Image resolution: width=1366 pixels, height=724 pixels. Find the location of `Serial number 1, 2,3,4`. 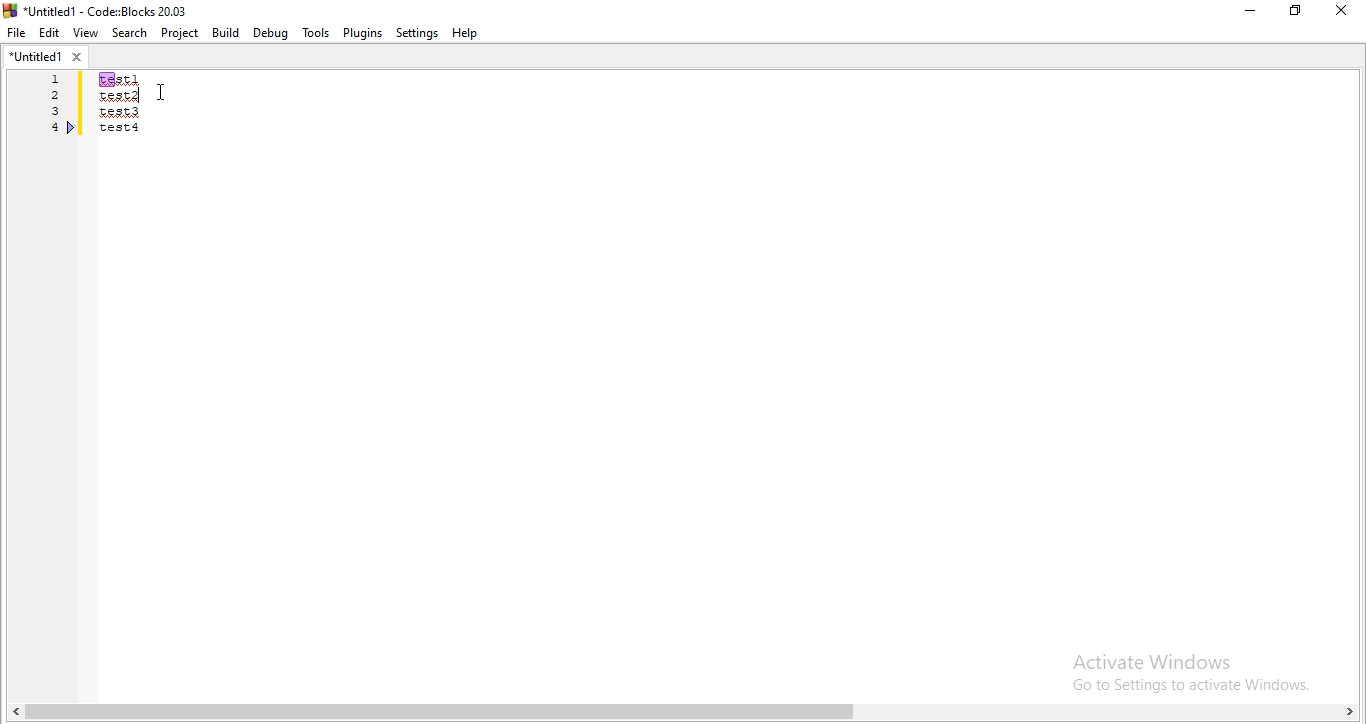

Serial number 1, 2,3,4 is located at coordinates (52, 107).